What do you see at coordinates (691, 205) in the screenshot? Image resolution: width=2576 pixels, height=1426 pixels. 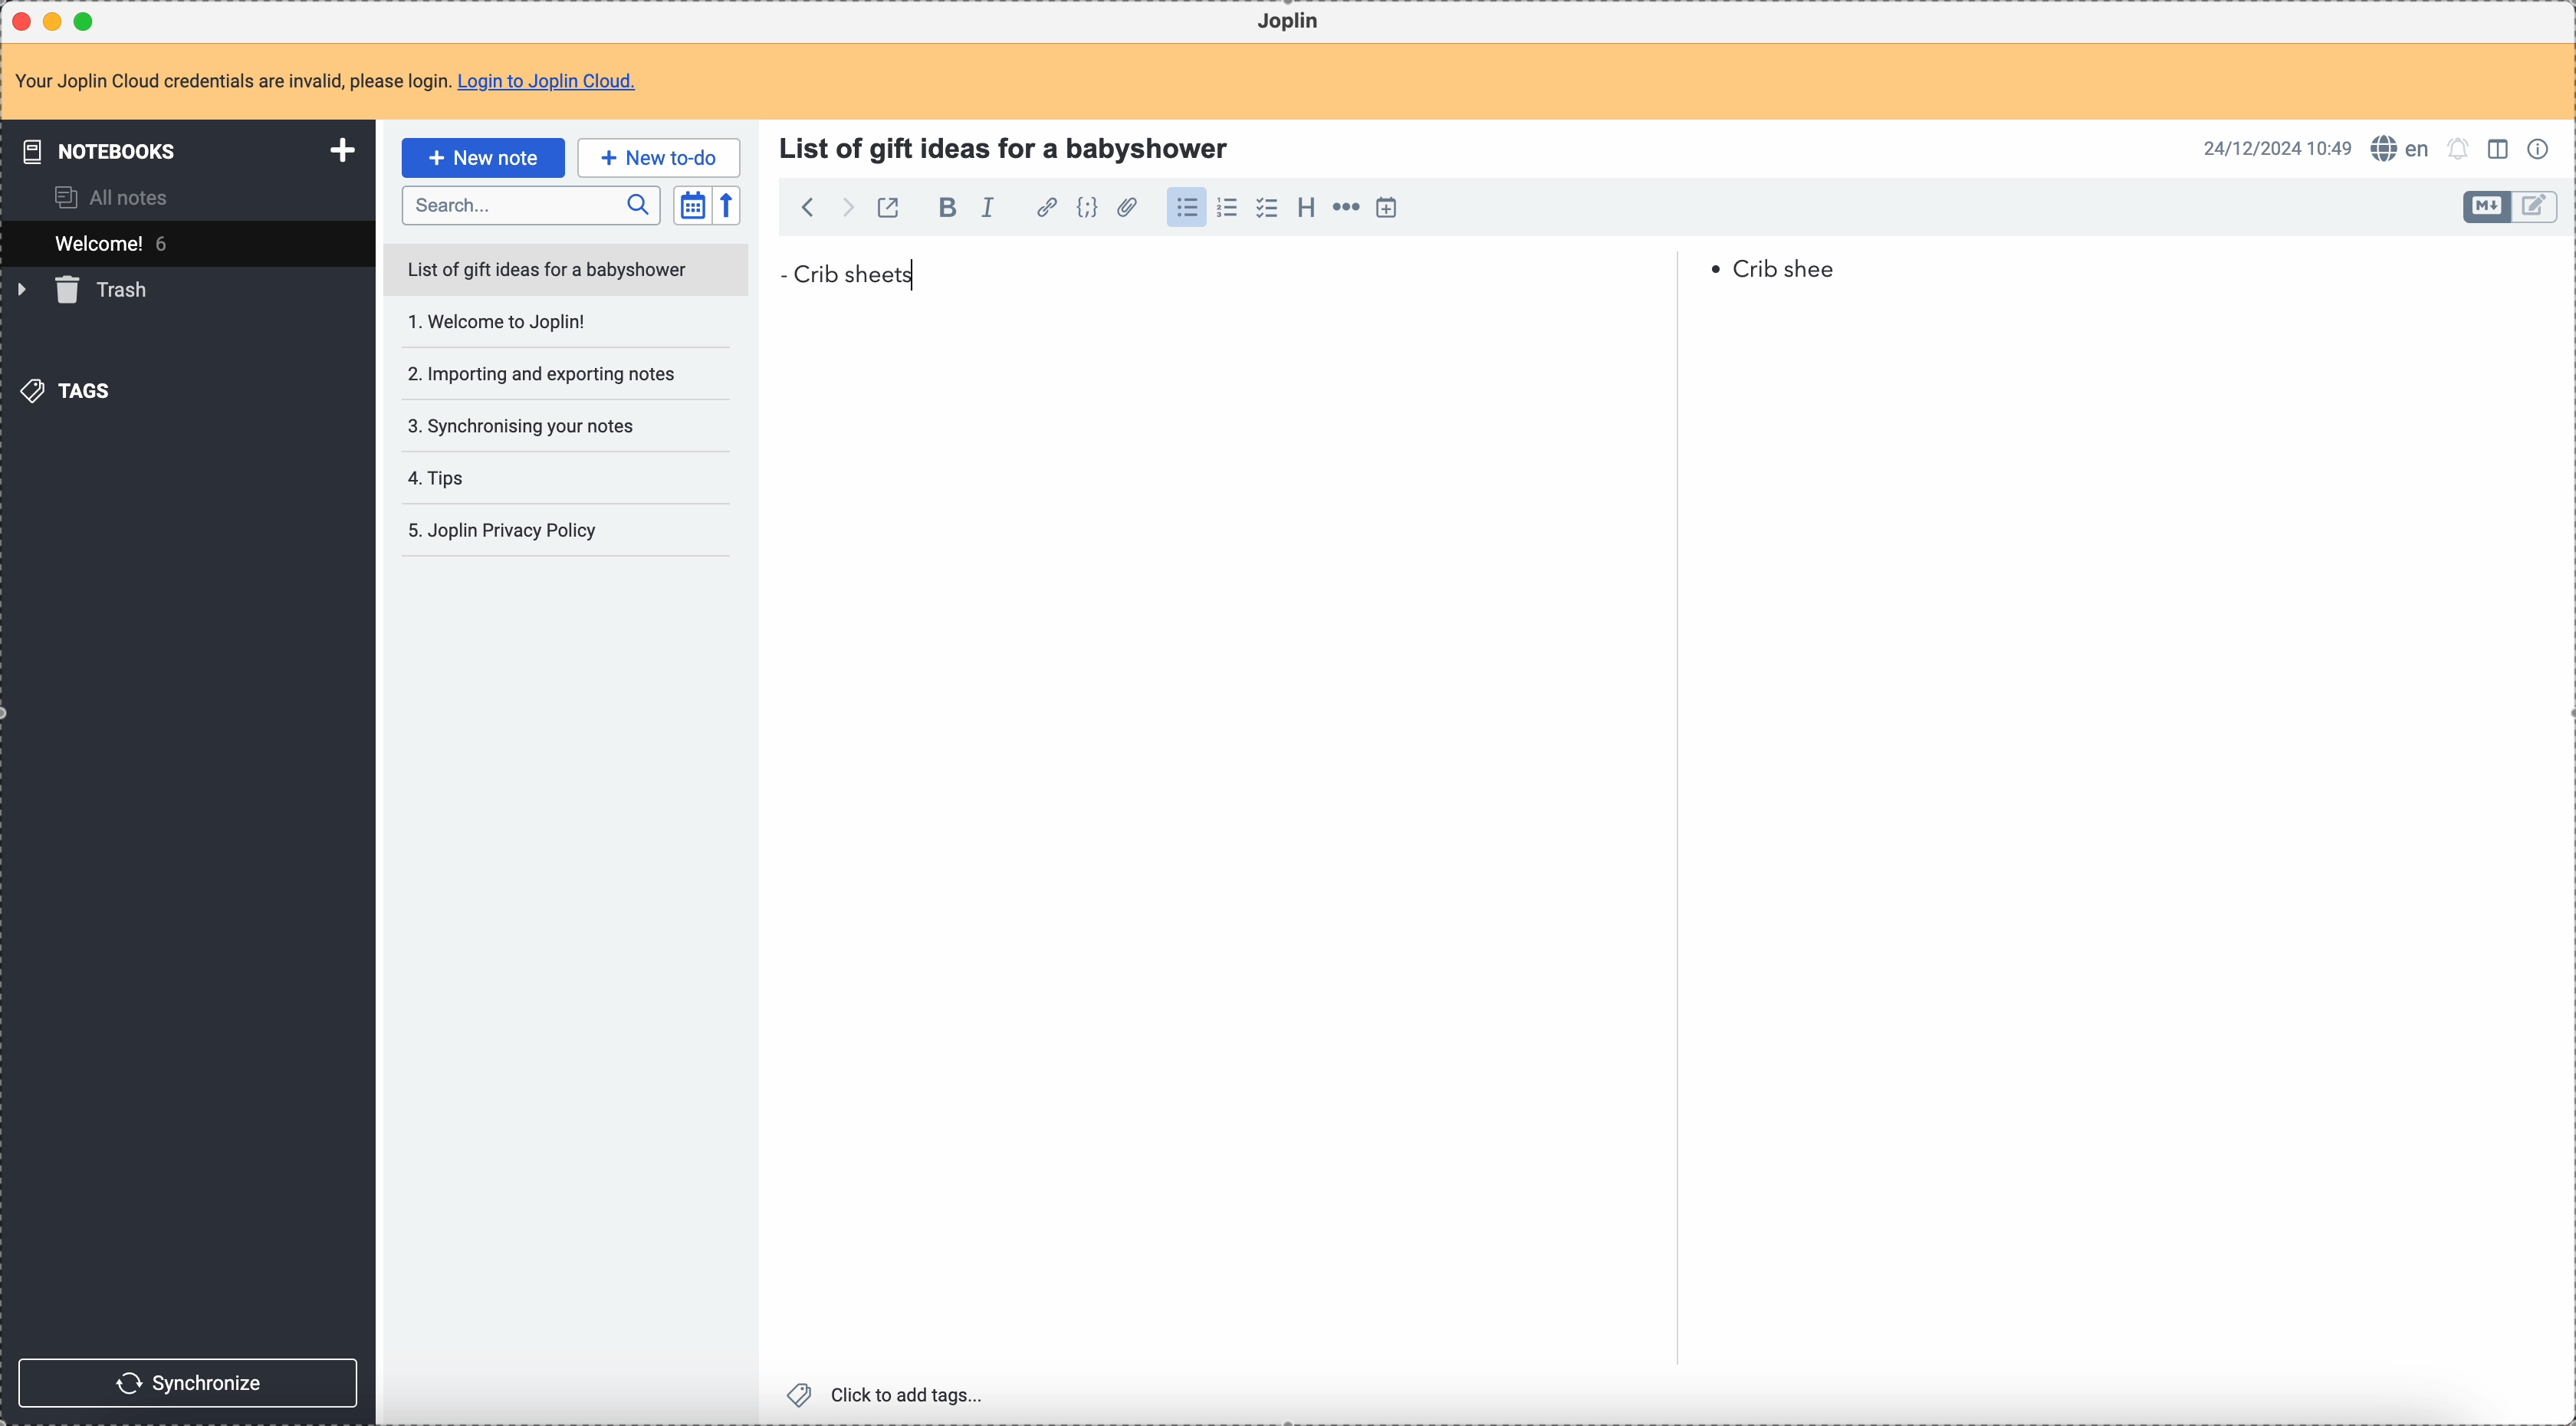 I see `toggle sort order field` at bounding box center [691, 205].